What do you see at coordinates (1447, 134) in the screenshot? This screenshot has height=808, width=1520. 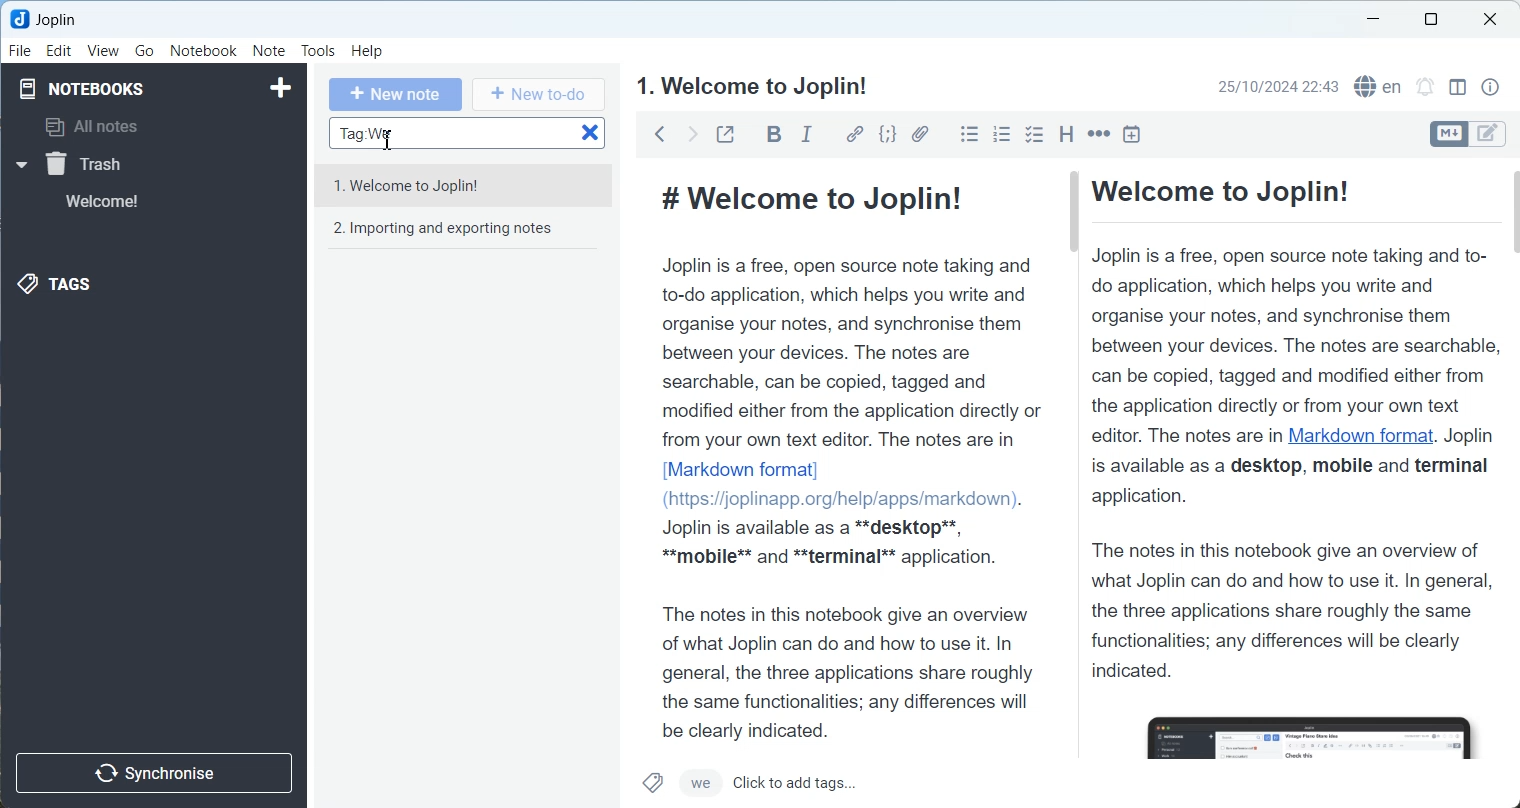 I see `Toggle editors` at bounding box center [1447, 134].